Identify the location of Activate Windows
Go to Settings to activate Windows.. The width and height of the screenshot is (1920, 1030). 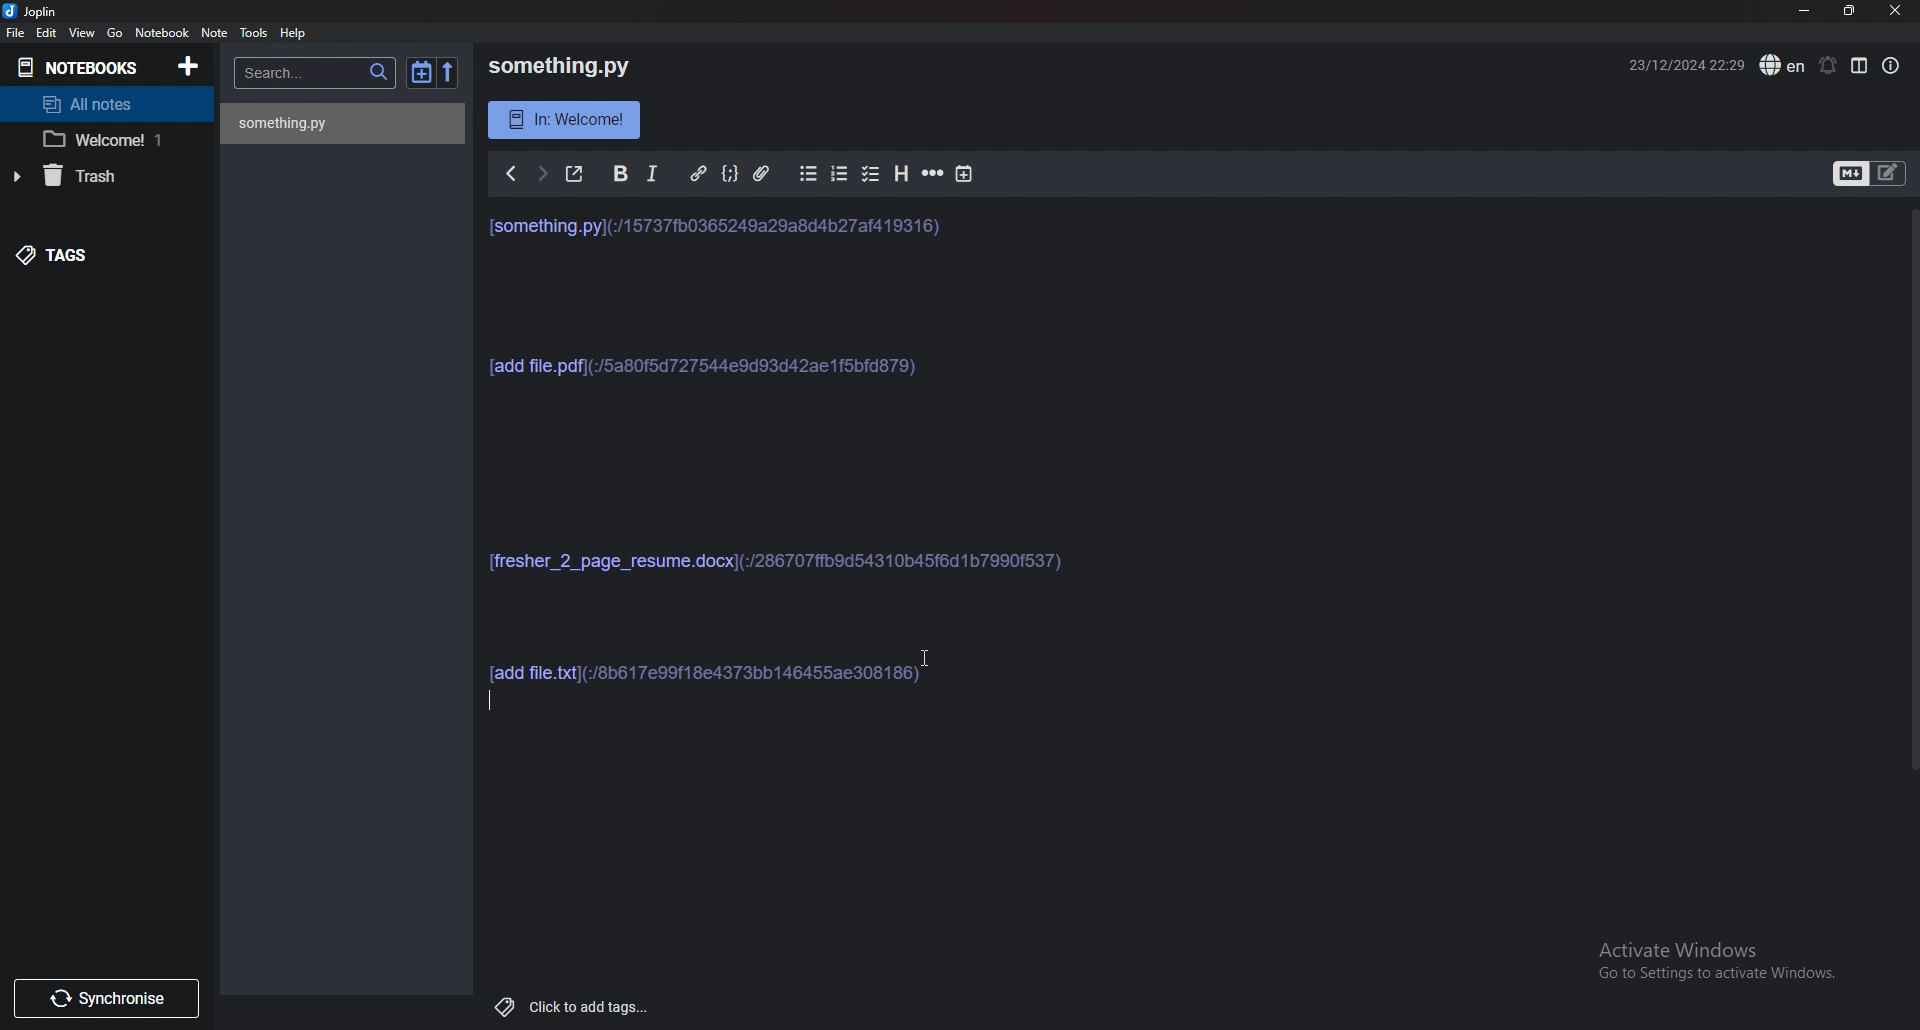
(1709, 964).